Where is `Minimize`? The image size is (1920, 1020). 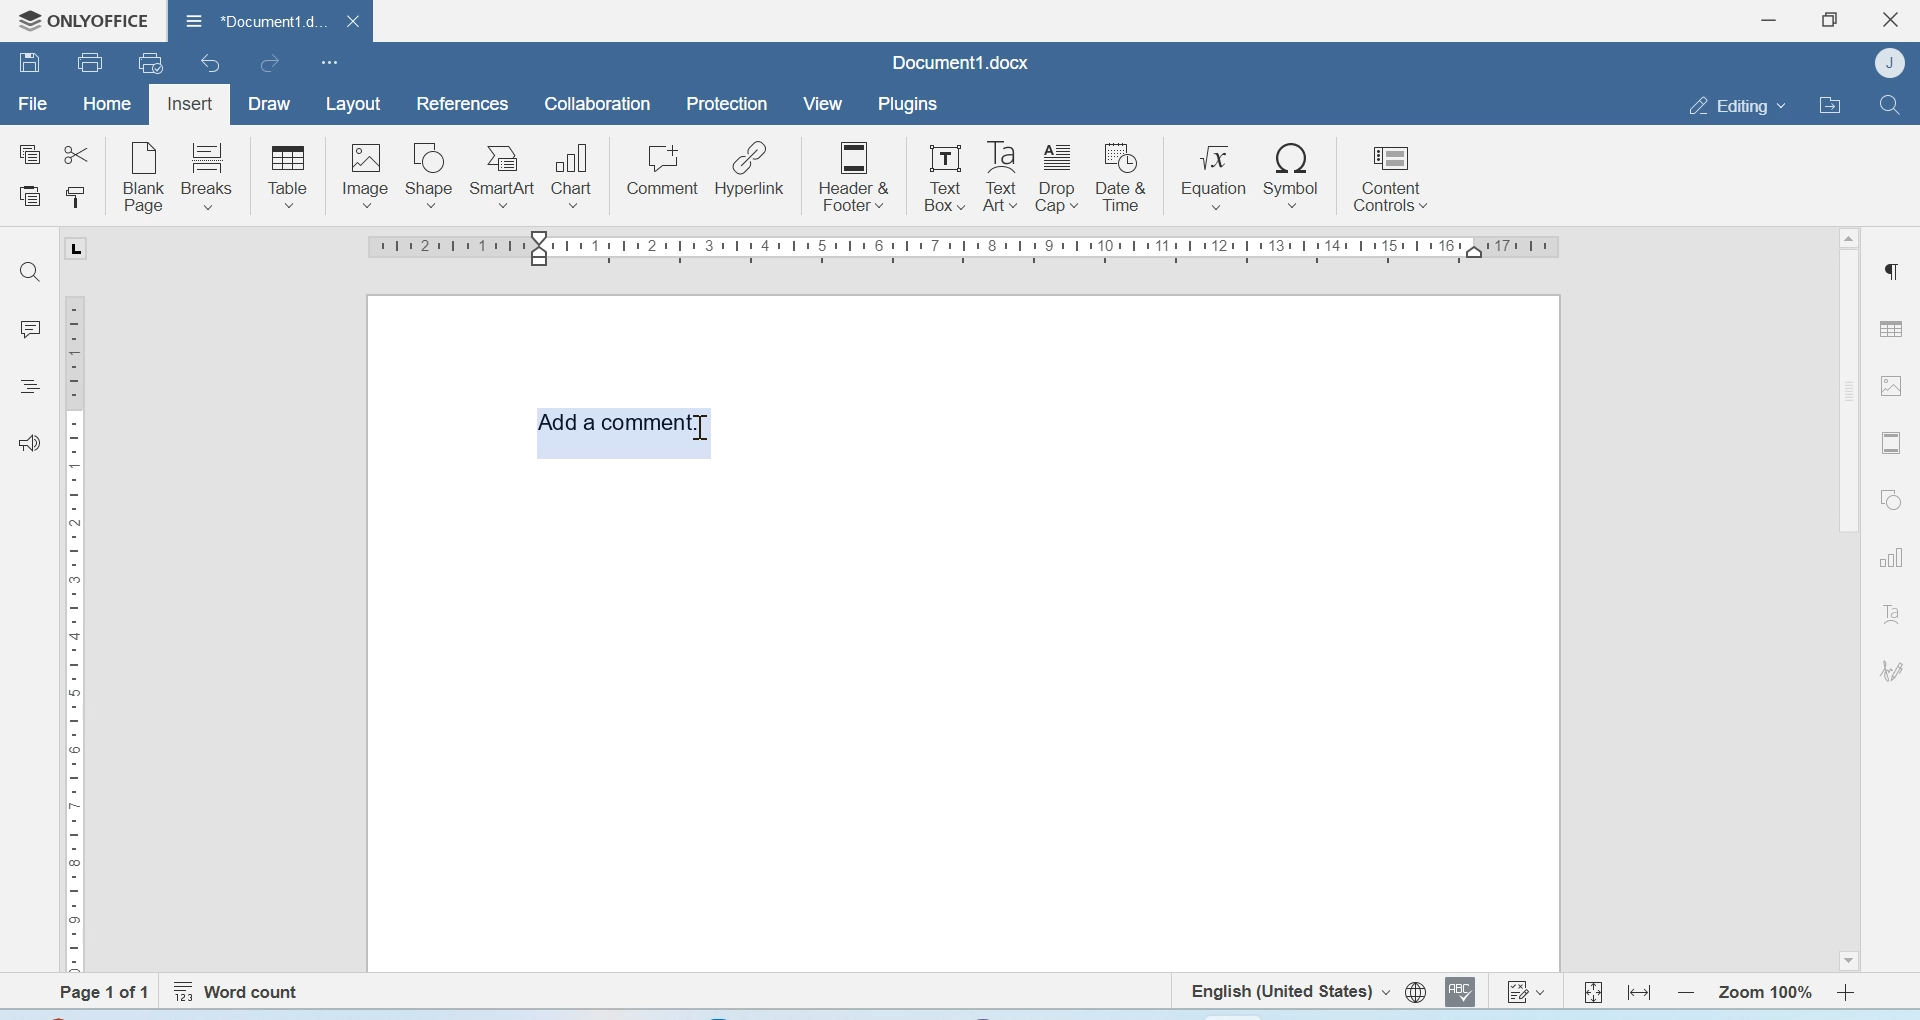 Minimize is located at coordinates (1771, 20).